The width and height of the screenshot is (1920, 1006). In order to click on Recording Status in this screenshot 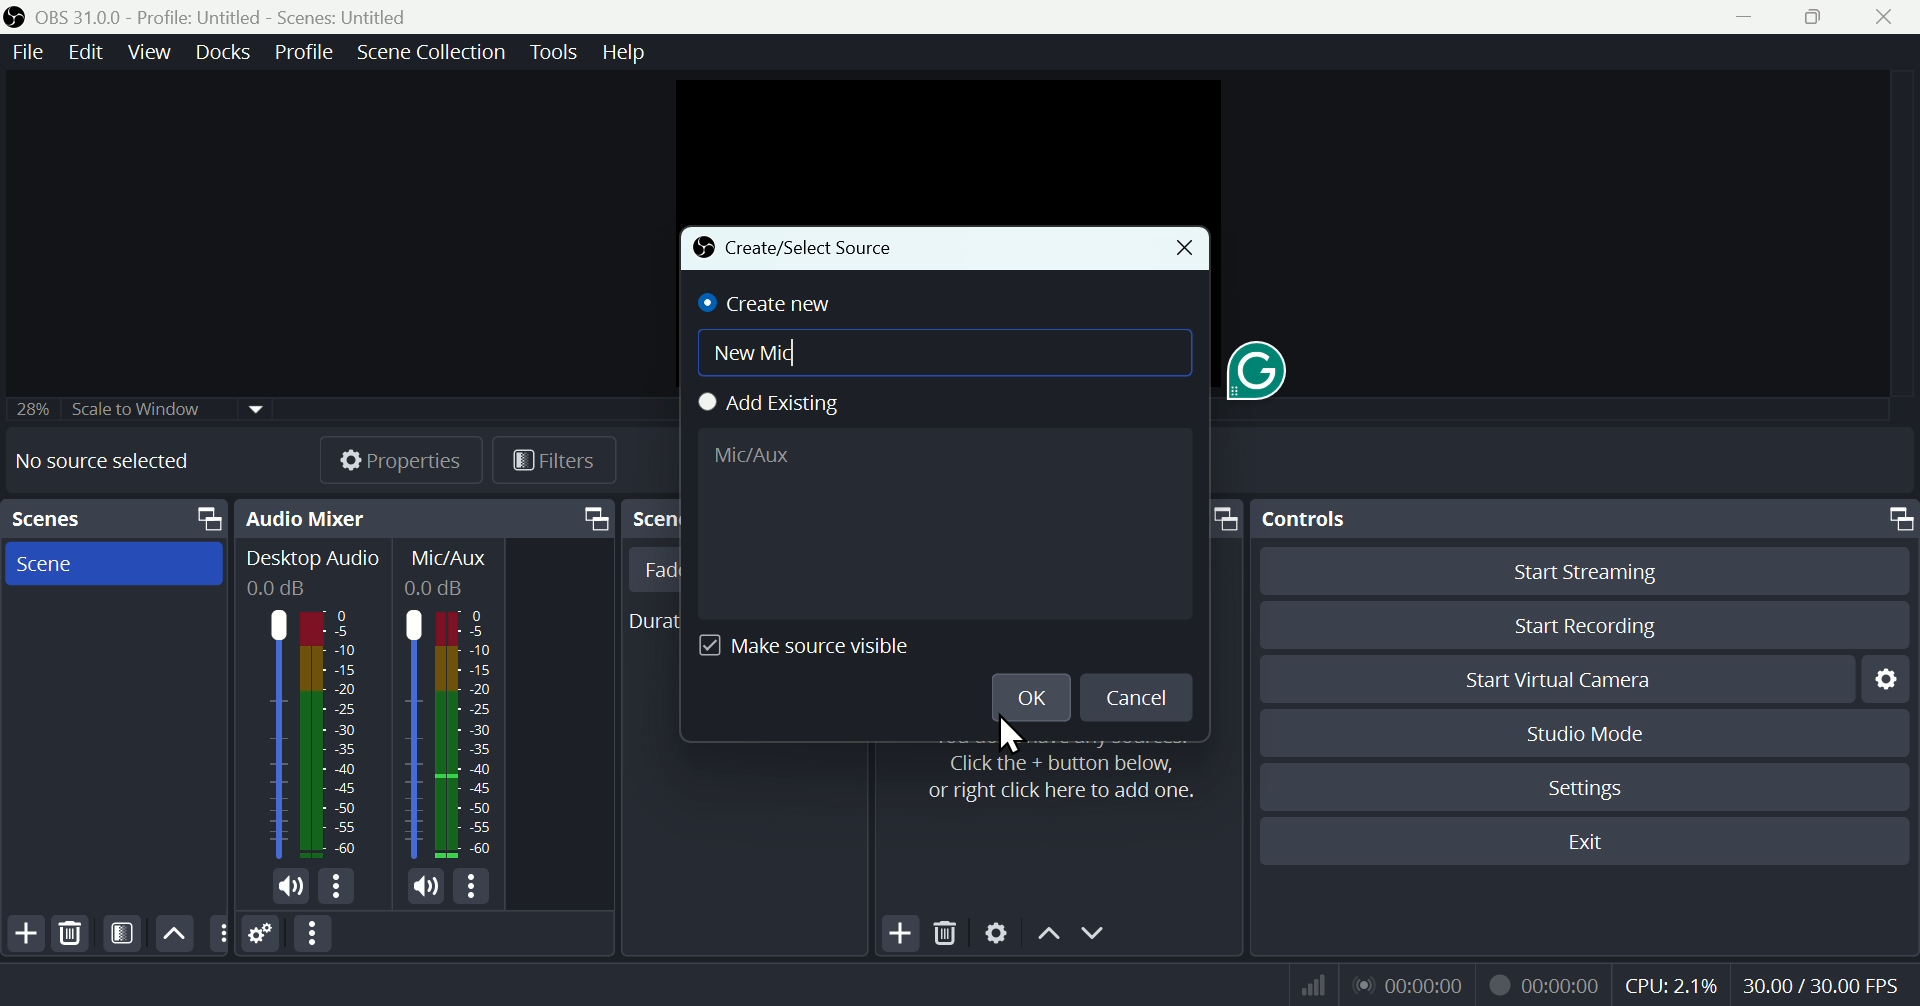, I will do `click(1546, 984)`.